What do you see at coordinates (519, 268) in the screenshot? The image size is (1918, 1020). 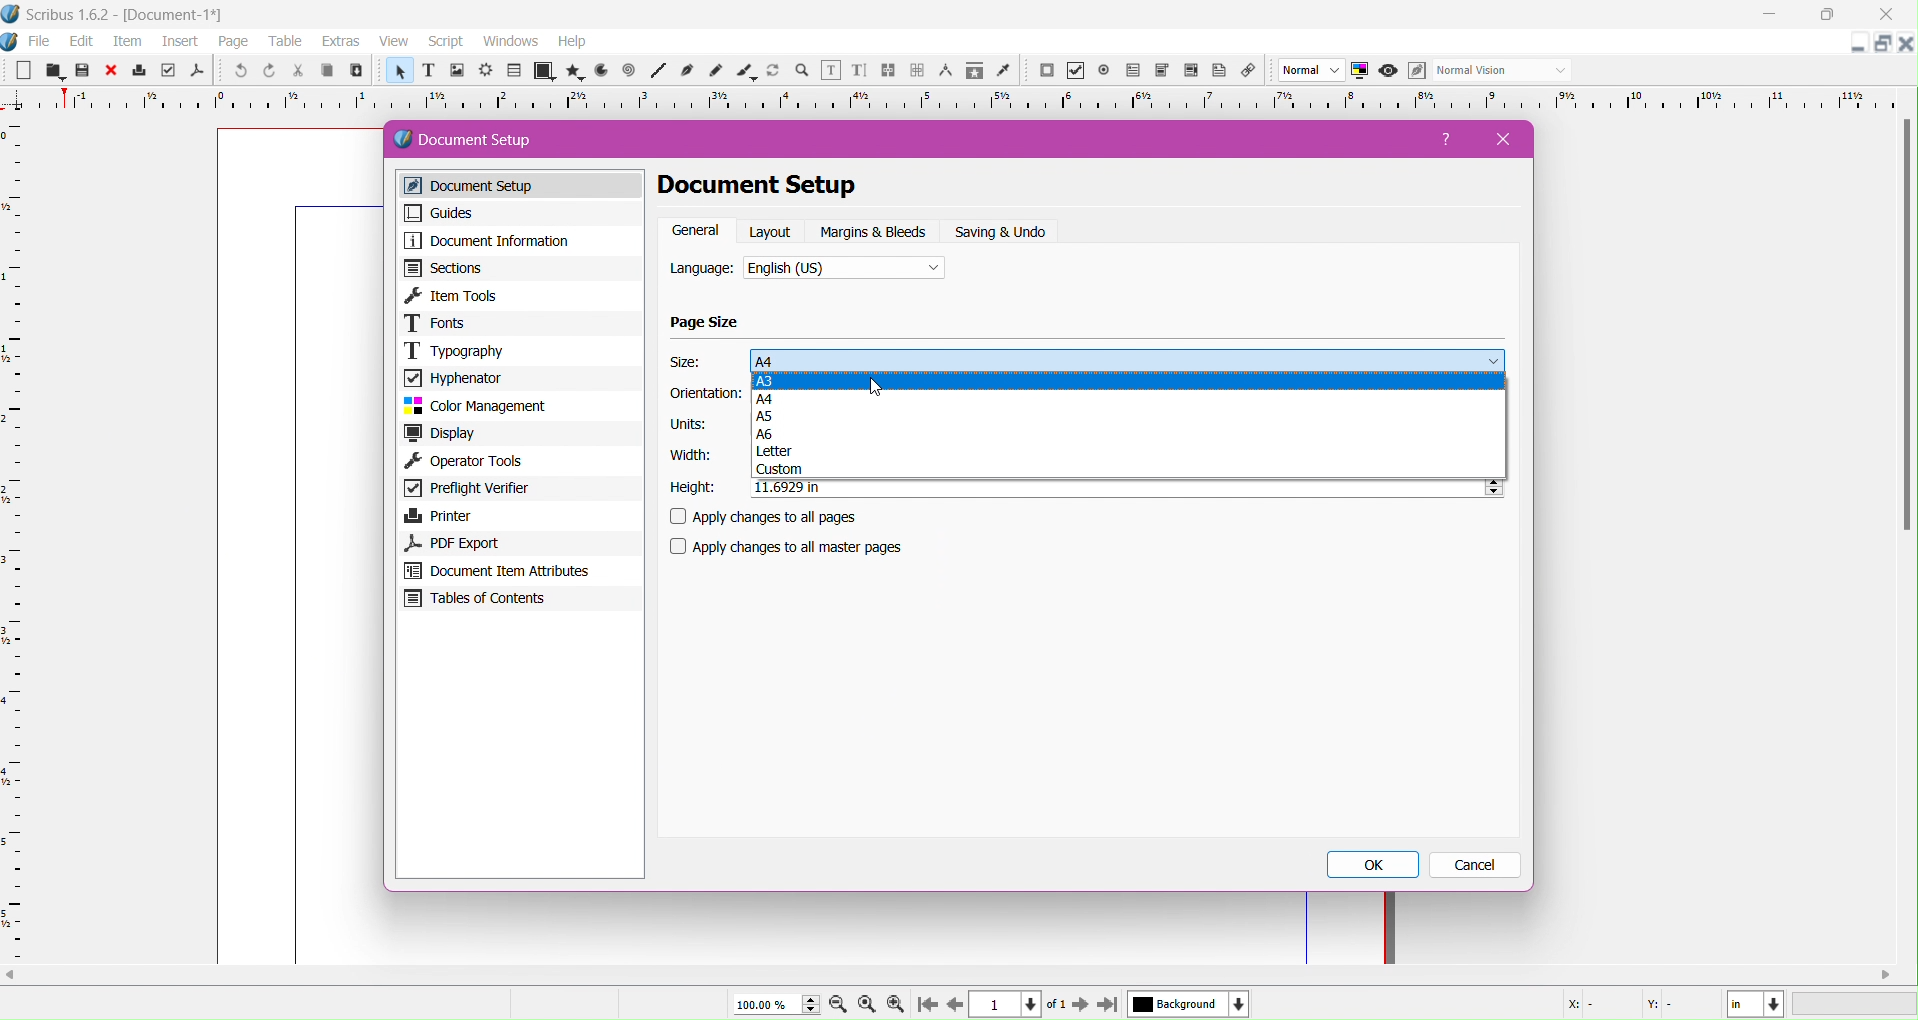 I see `Sections` at bounding box center [519, 268].